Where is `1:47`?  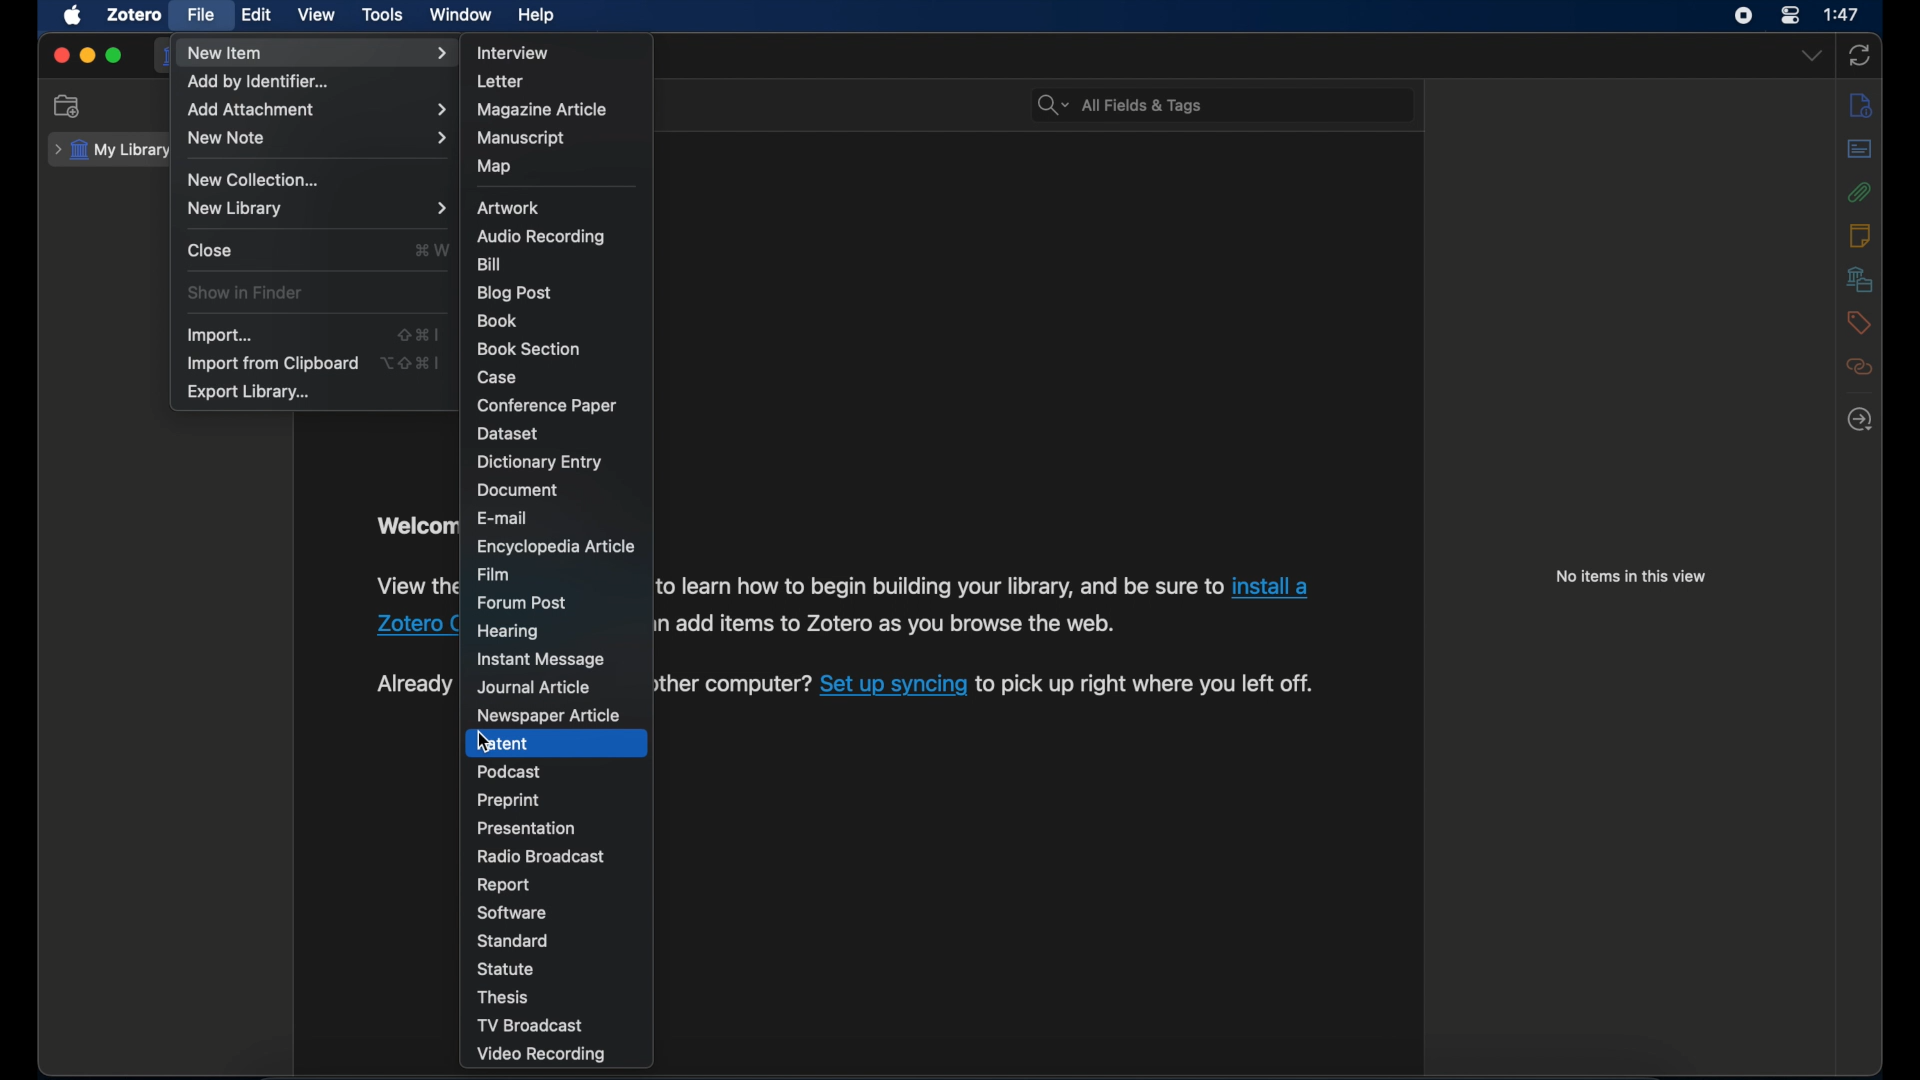
1:47 is located at coordinates (1843, 13).